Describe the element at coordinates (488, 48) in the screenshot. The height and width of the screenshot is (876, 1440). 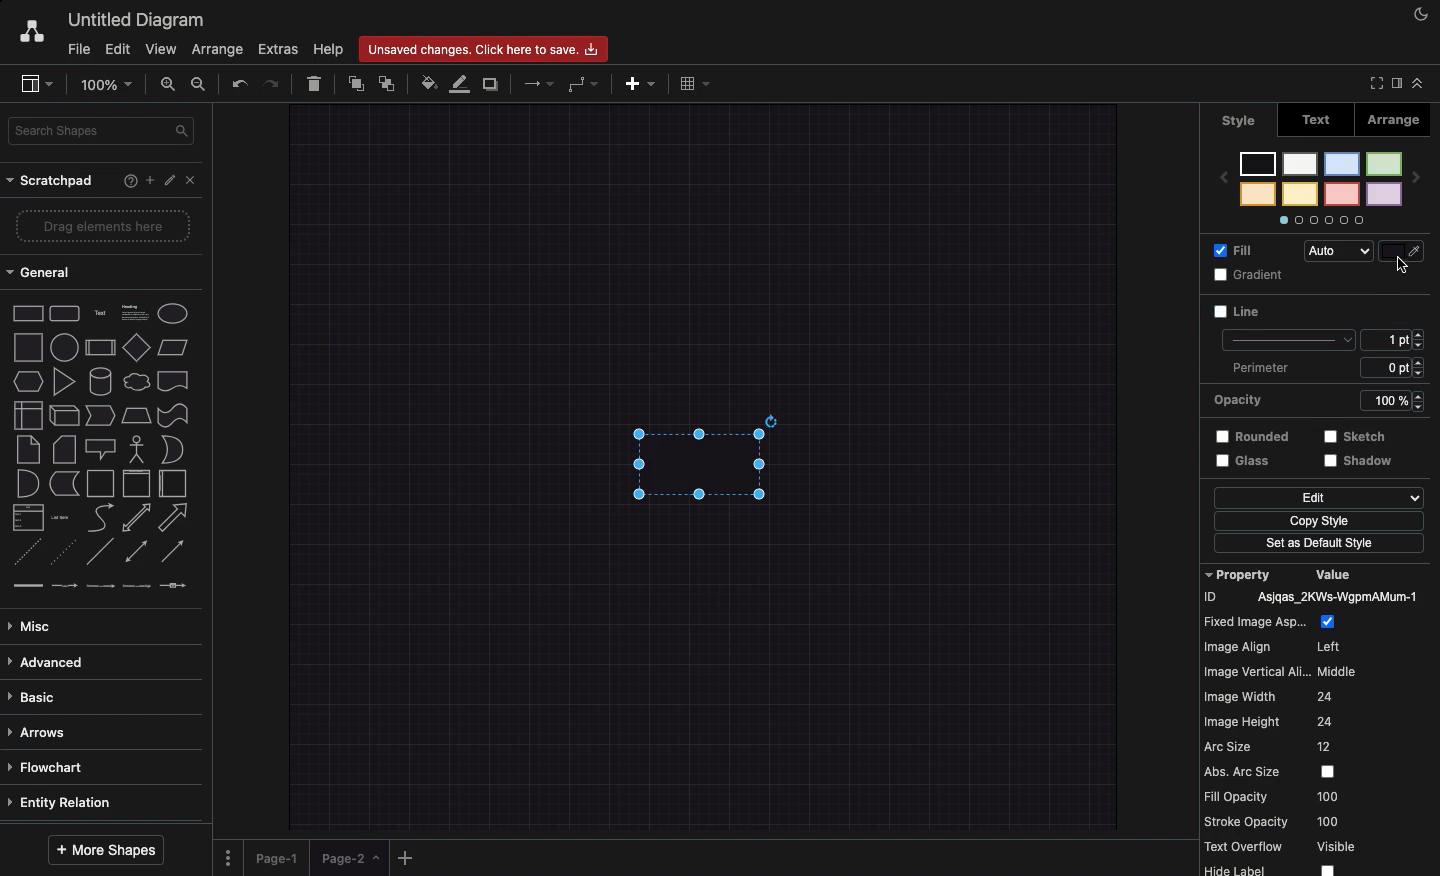
I see `Unsaved changes. click here to save` at that location.